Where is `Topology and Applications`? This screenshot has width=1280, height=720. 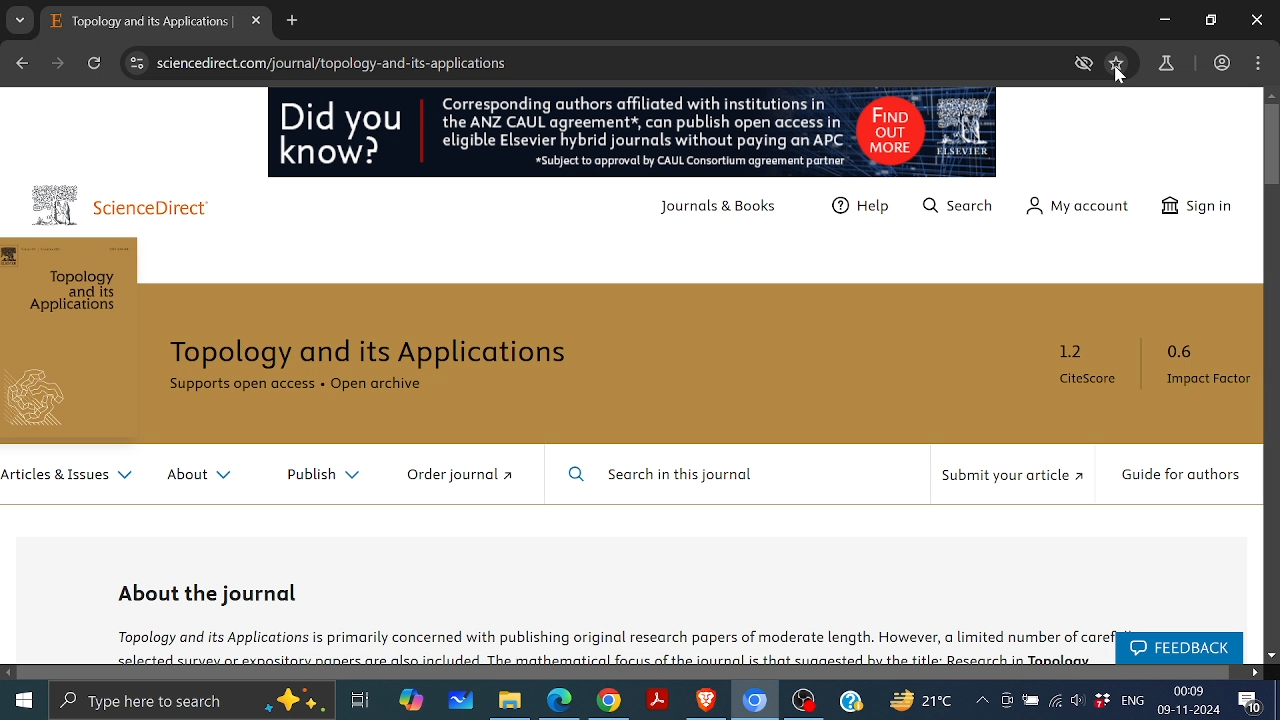 Topology and Applications is located at coordinates (76, 294).